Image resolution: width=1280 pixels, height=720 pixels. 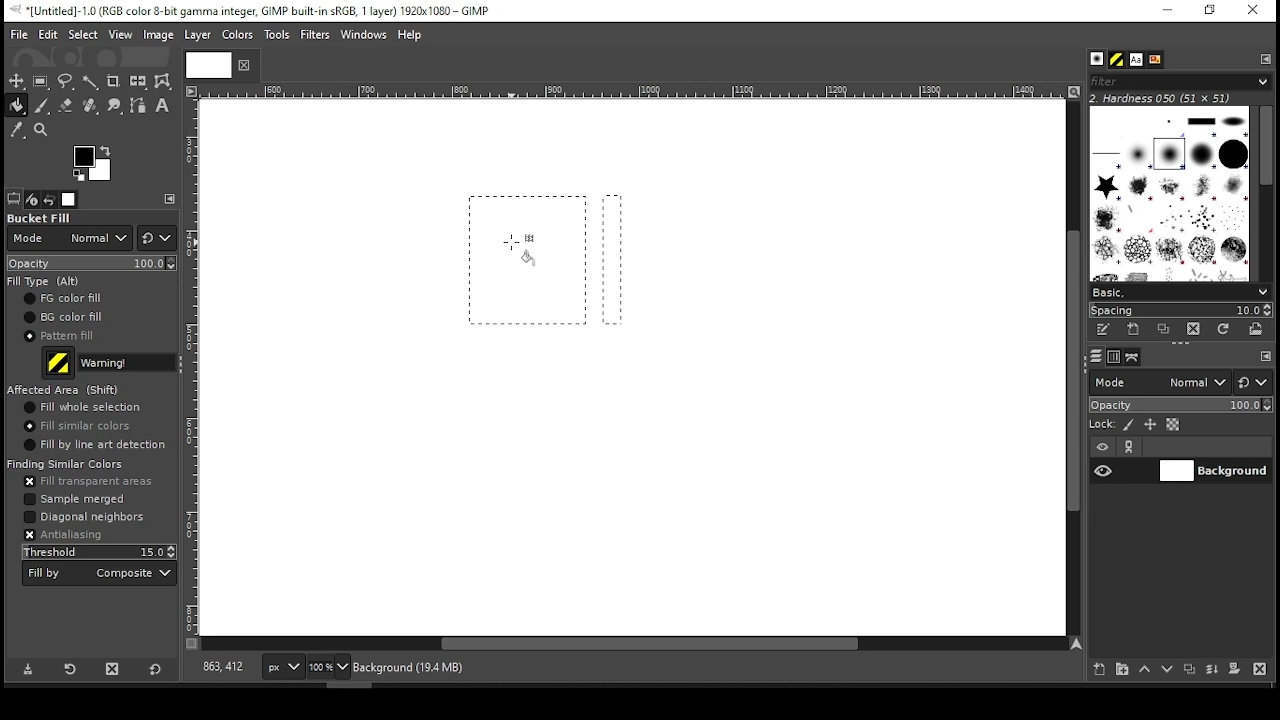 What do you see at coordinates (1166, 98) in the screenshot?
I see `2. hardness 050 (51x51)` at bounding box center [1166, 98].